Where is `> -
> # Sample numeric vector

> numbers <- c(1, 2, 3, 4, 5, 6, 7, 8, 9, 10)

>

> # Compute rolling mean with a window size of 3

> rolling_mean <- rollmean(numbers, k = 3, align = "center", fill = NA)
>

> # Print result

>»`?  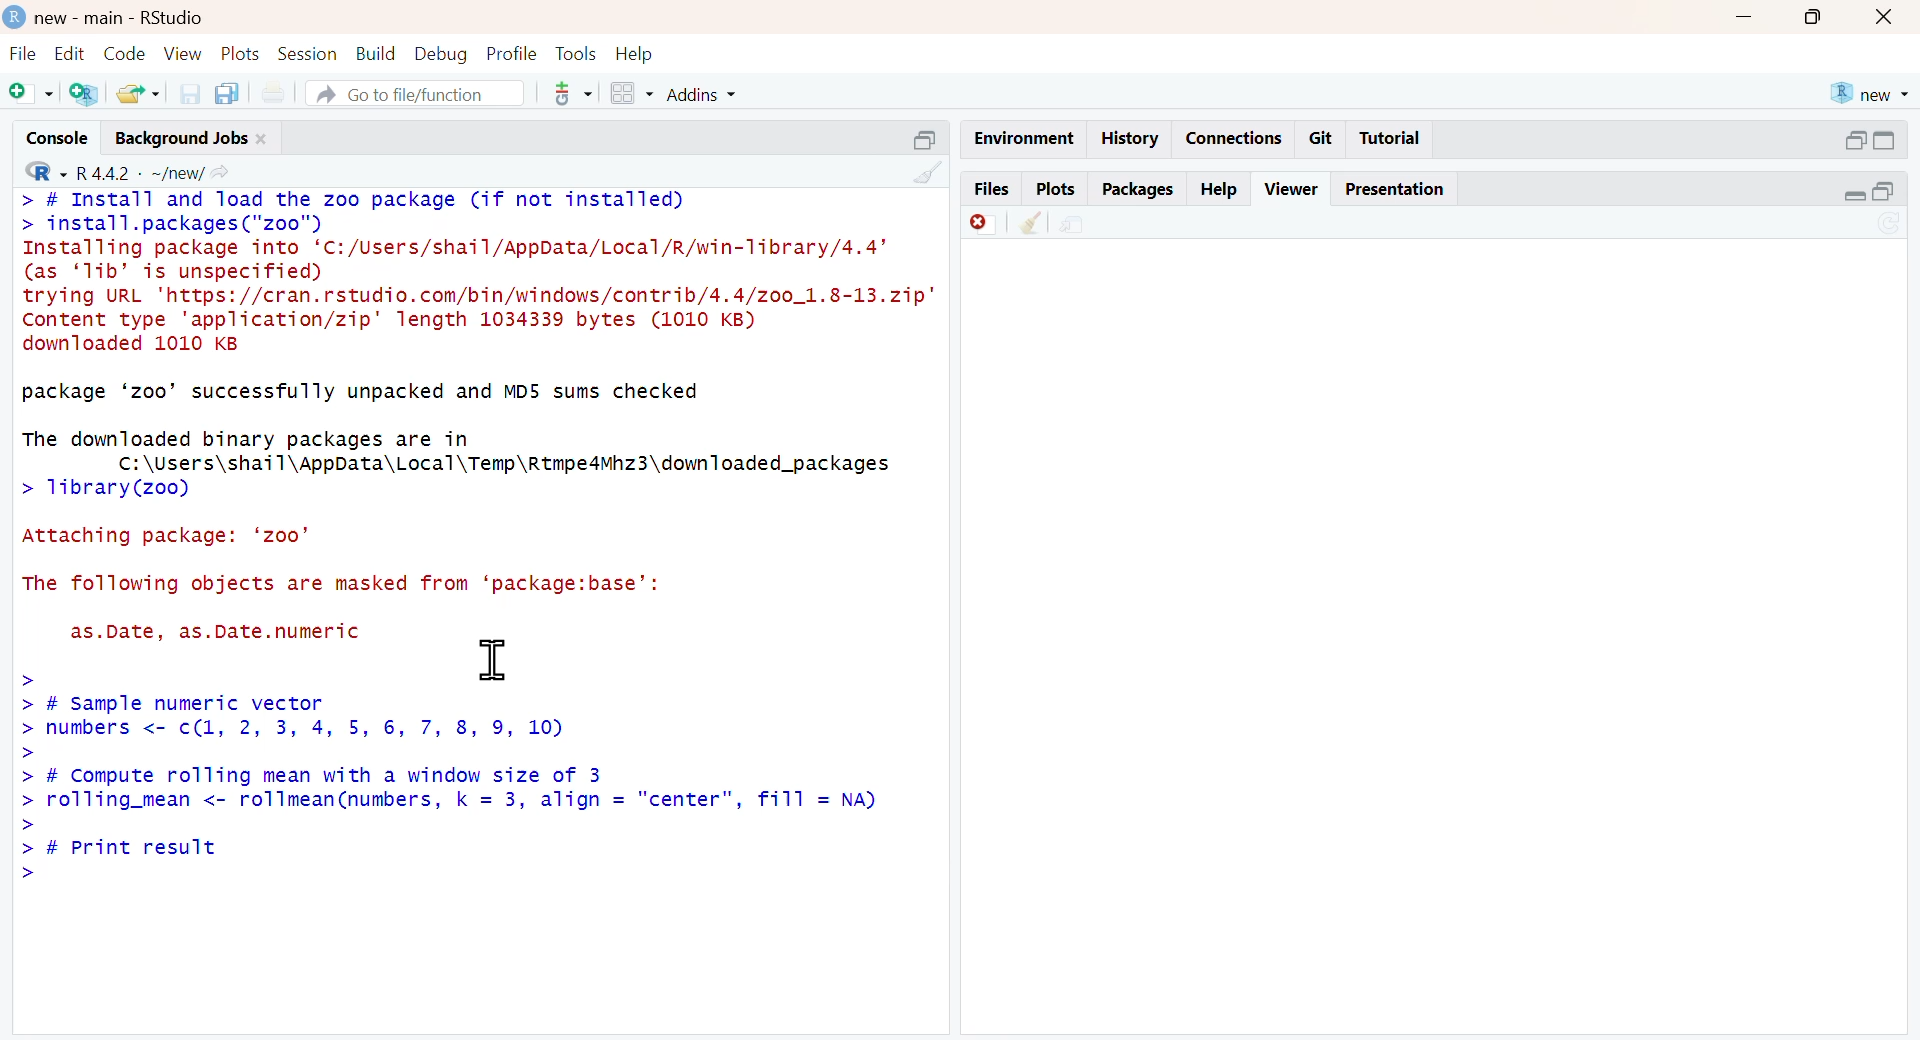
> -
> # Sample numeric vector

> numbers <- c(1, 2, 3, 4, 5, 6, 7, 8, 9, 10)

>

> # Compute rolling mean with a window size of 3

> rolling_mean <- rollmean(numbers, k = 3, align = "center", fill = NA)
>

> # Print result

>» is located at coordinates (448, 777).